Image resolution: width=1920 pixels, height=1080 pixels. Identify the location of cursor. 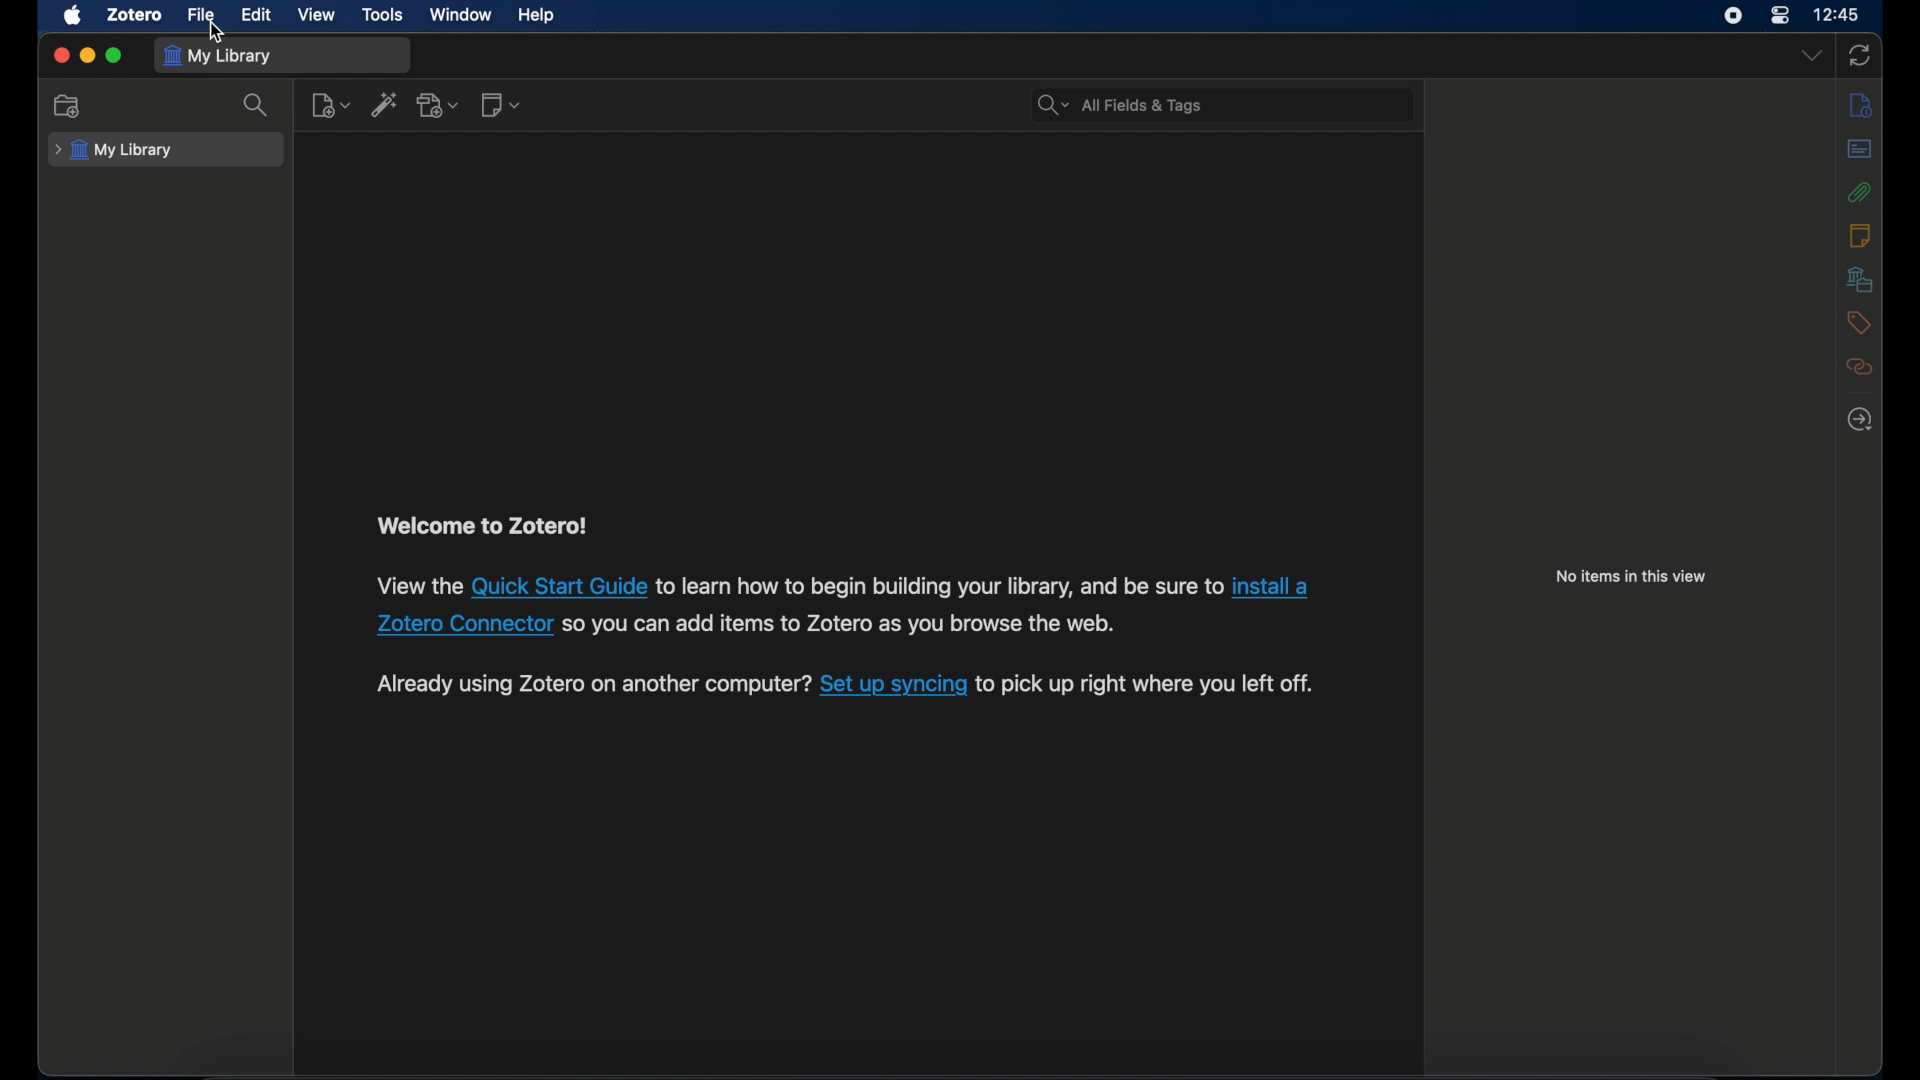
(217, 30).